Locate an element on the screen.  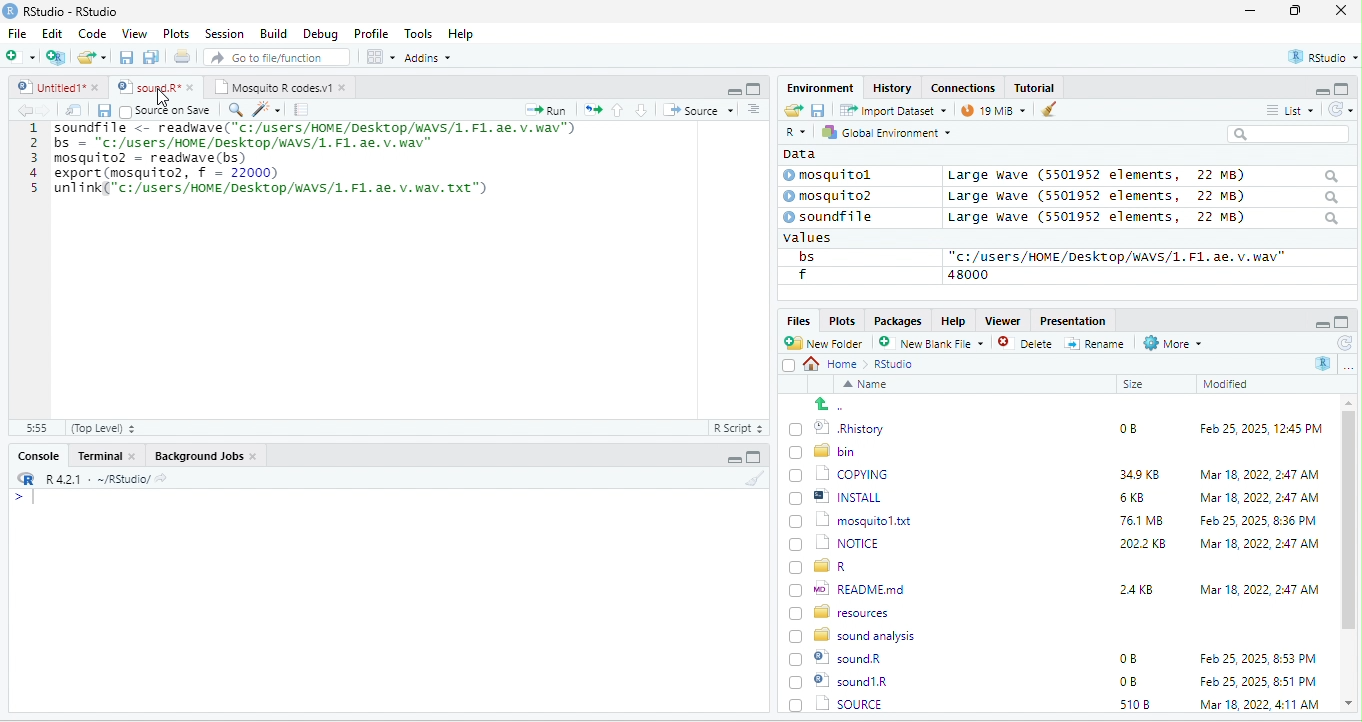
Session is located at coordinates (225, 32).